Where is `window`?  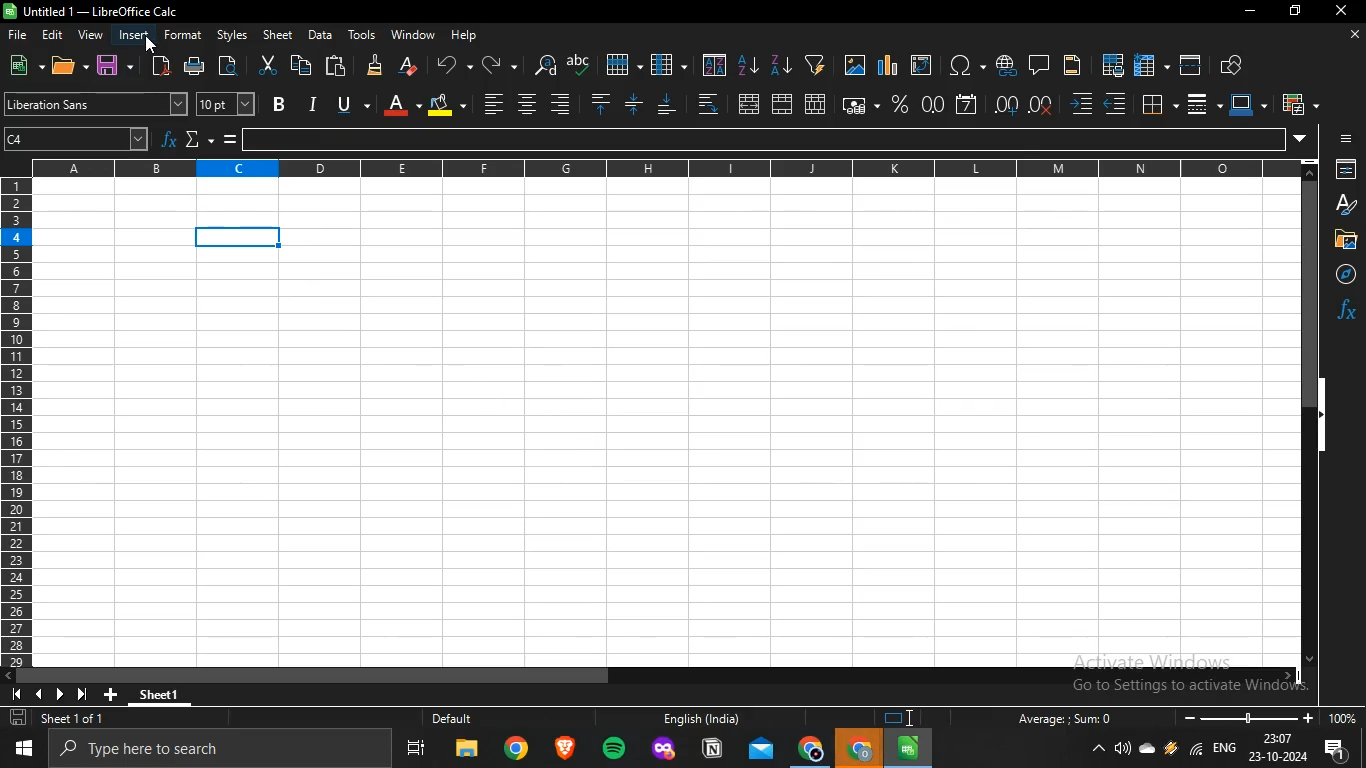
window is located at coordinates (413, 34).